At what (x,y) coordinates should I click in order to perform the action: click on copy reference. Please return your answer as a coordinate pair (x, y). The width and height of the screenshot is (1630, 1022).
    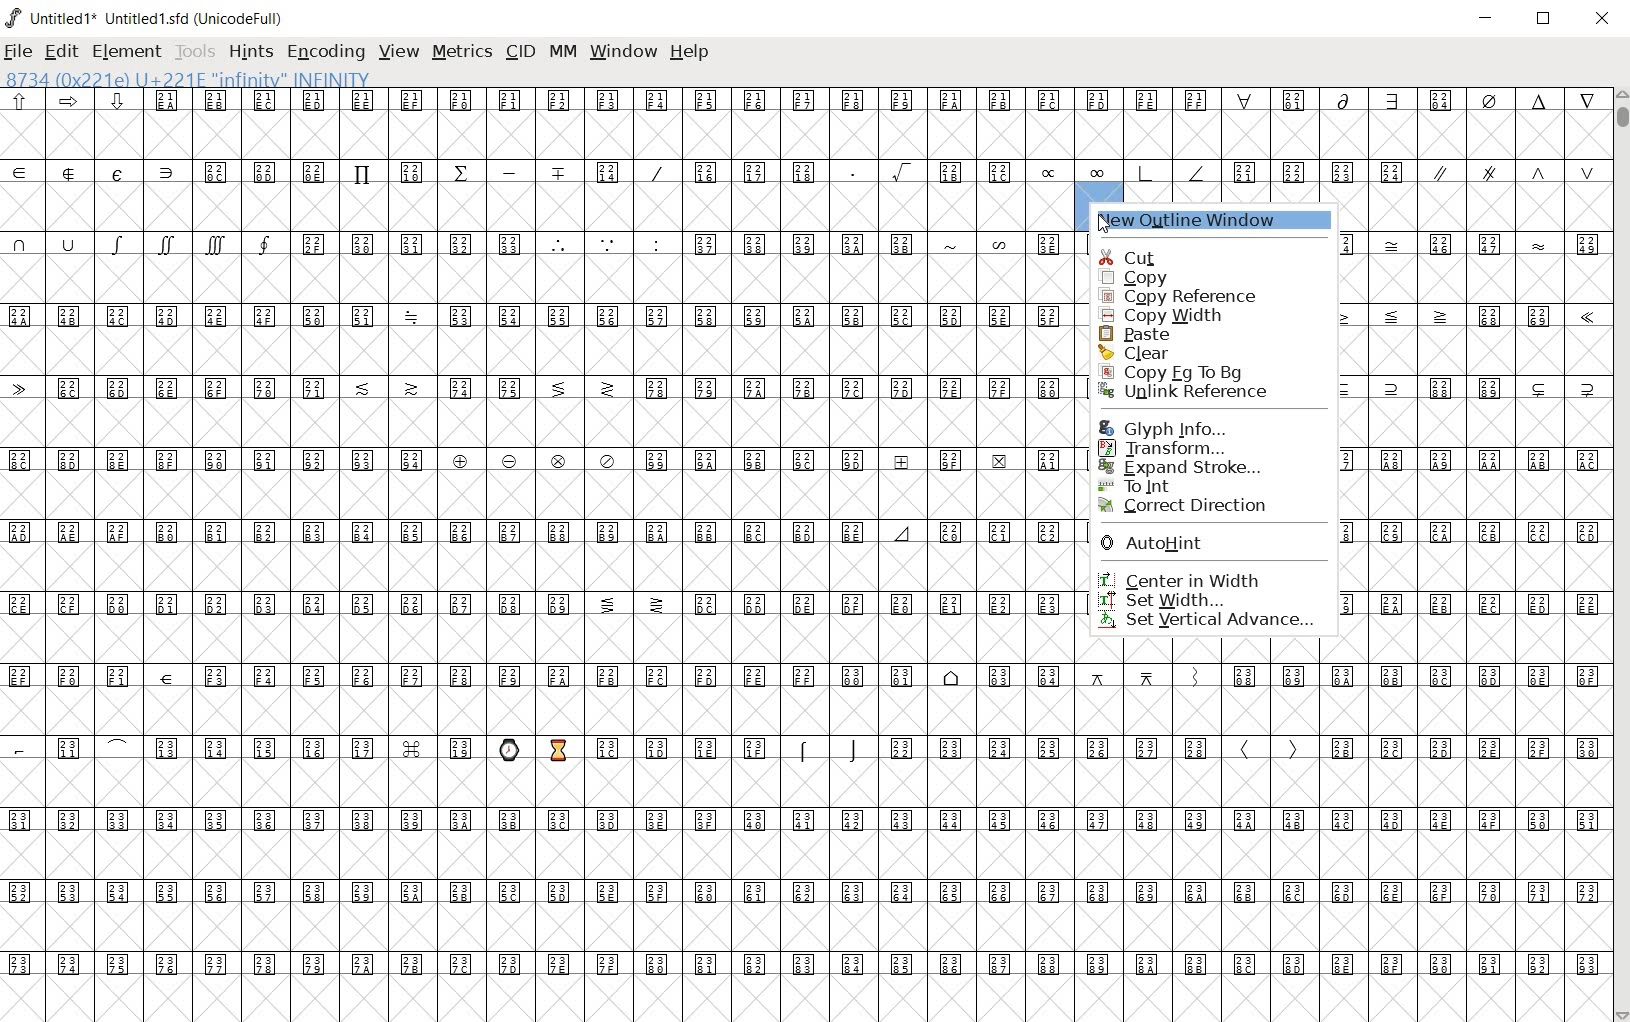
    Looking at the image, I should click on (1175, 296).